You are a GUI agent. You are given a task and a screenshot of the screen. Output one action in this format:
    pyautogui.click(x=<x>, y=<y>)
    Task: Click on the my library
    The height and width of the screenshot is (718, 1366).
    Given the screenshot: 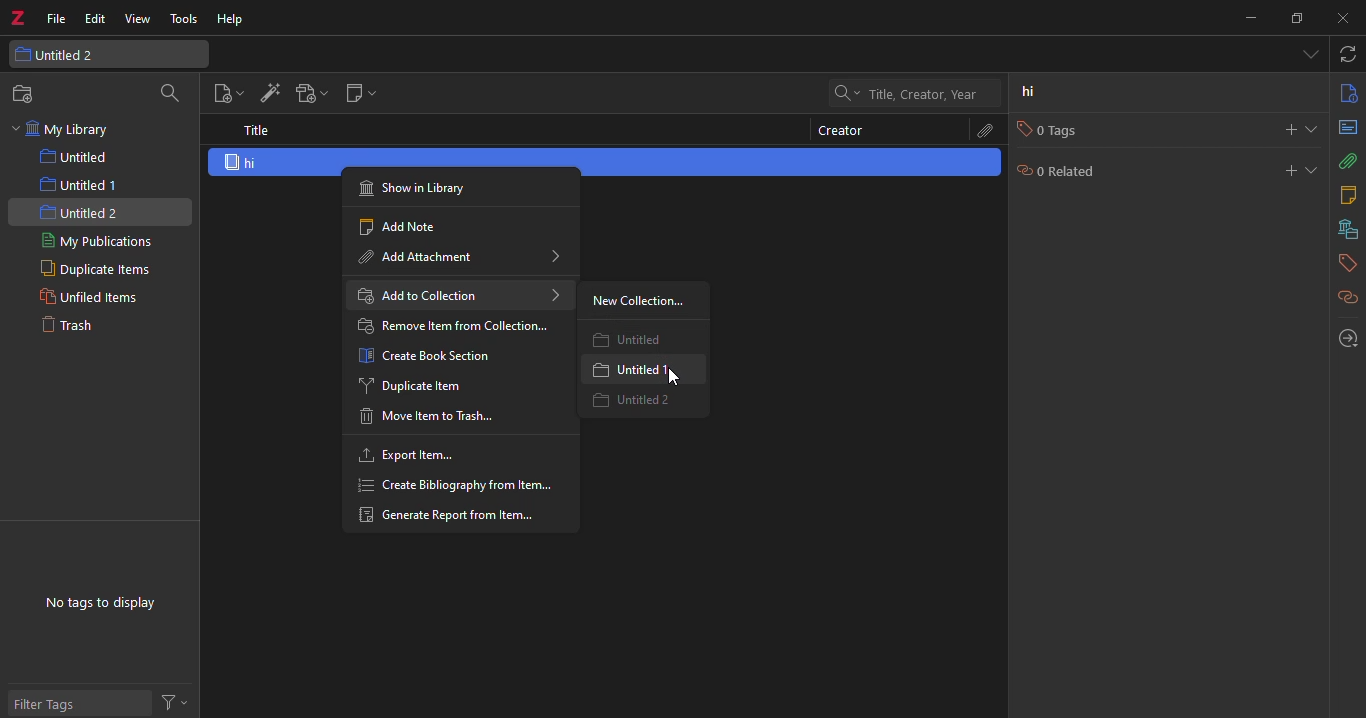 What is the action you would take?
    pyautogui.click(x=74, y=130)
    